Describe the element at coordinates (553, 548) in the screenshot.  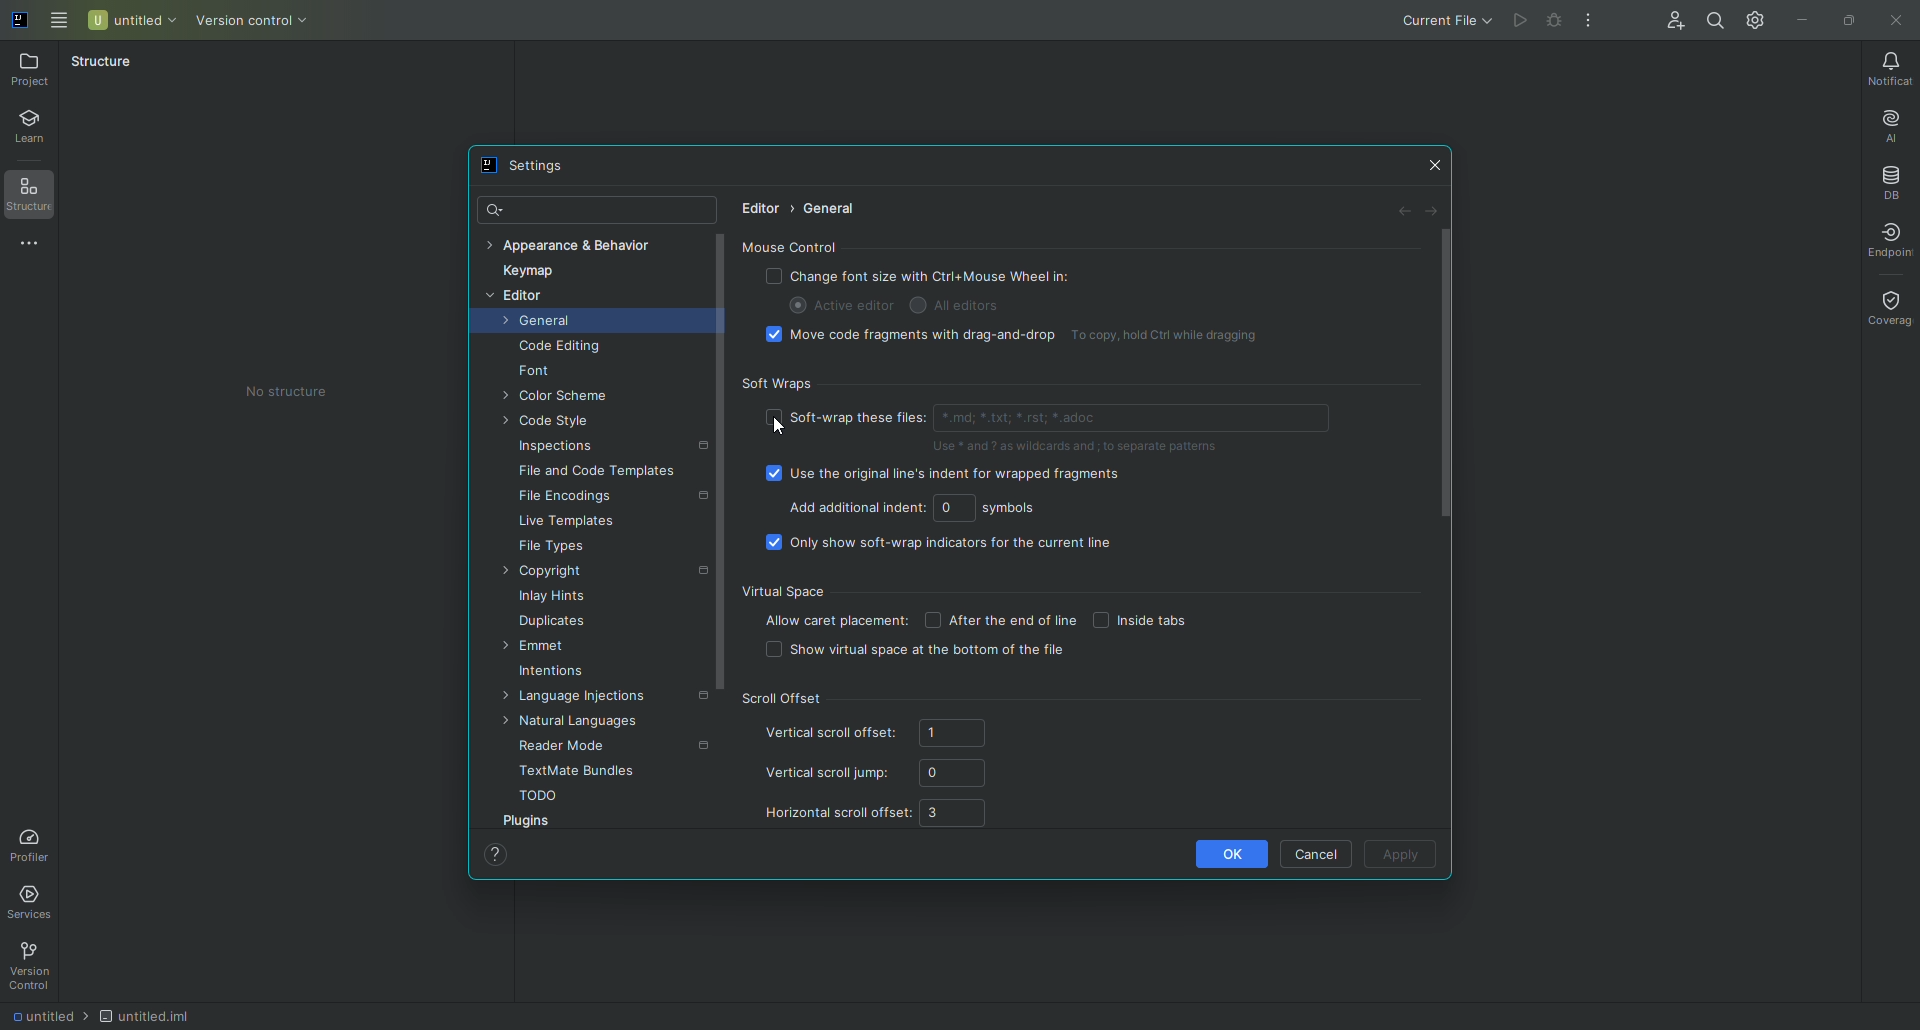
I see `File Types` at that location.